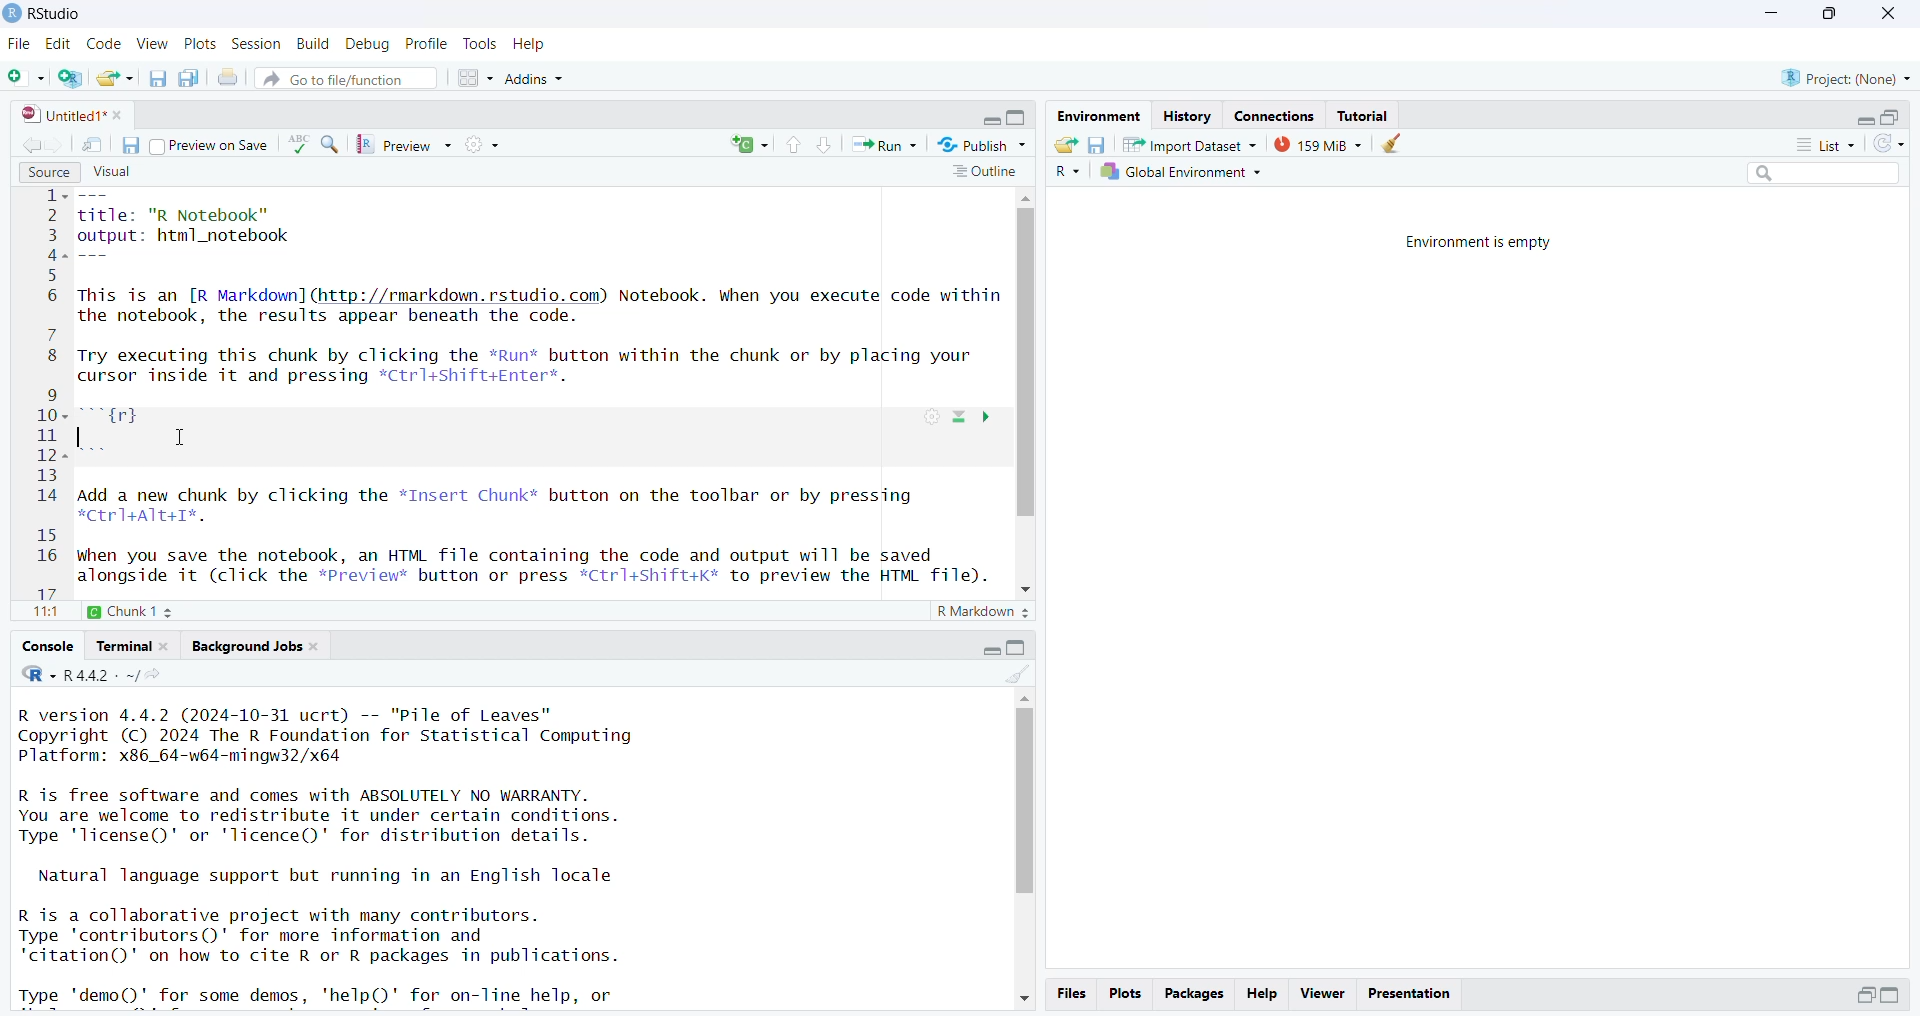 The height and width of the screenshot is (1016, 1920). What do you see at coordinates (980, 144) in the screenshot?
I see `publish` at bounding box center [980, 144].